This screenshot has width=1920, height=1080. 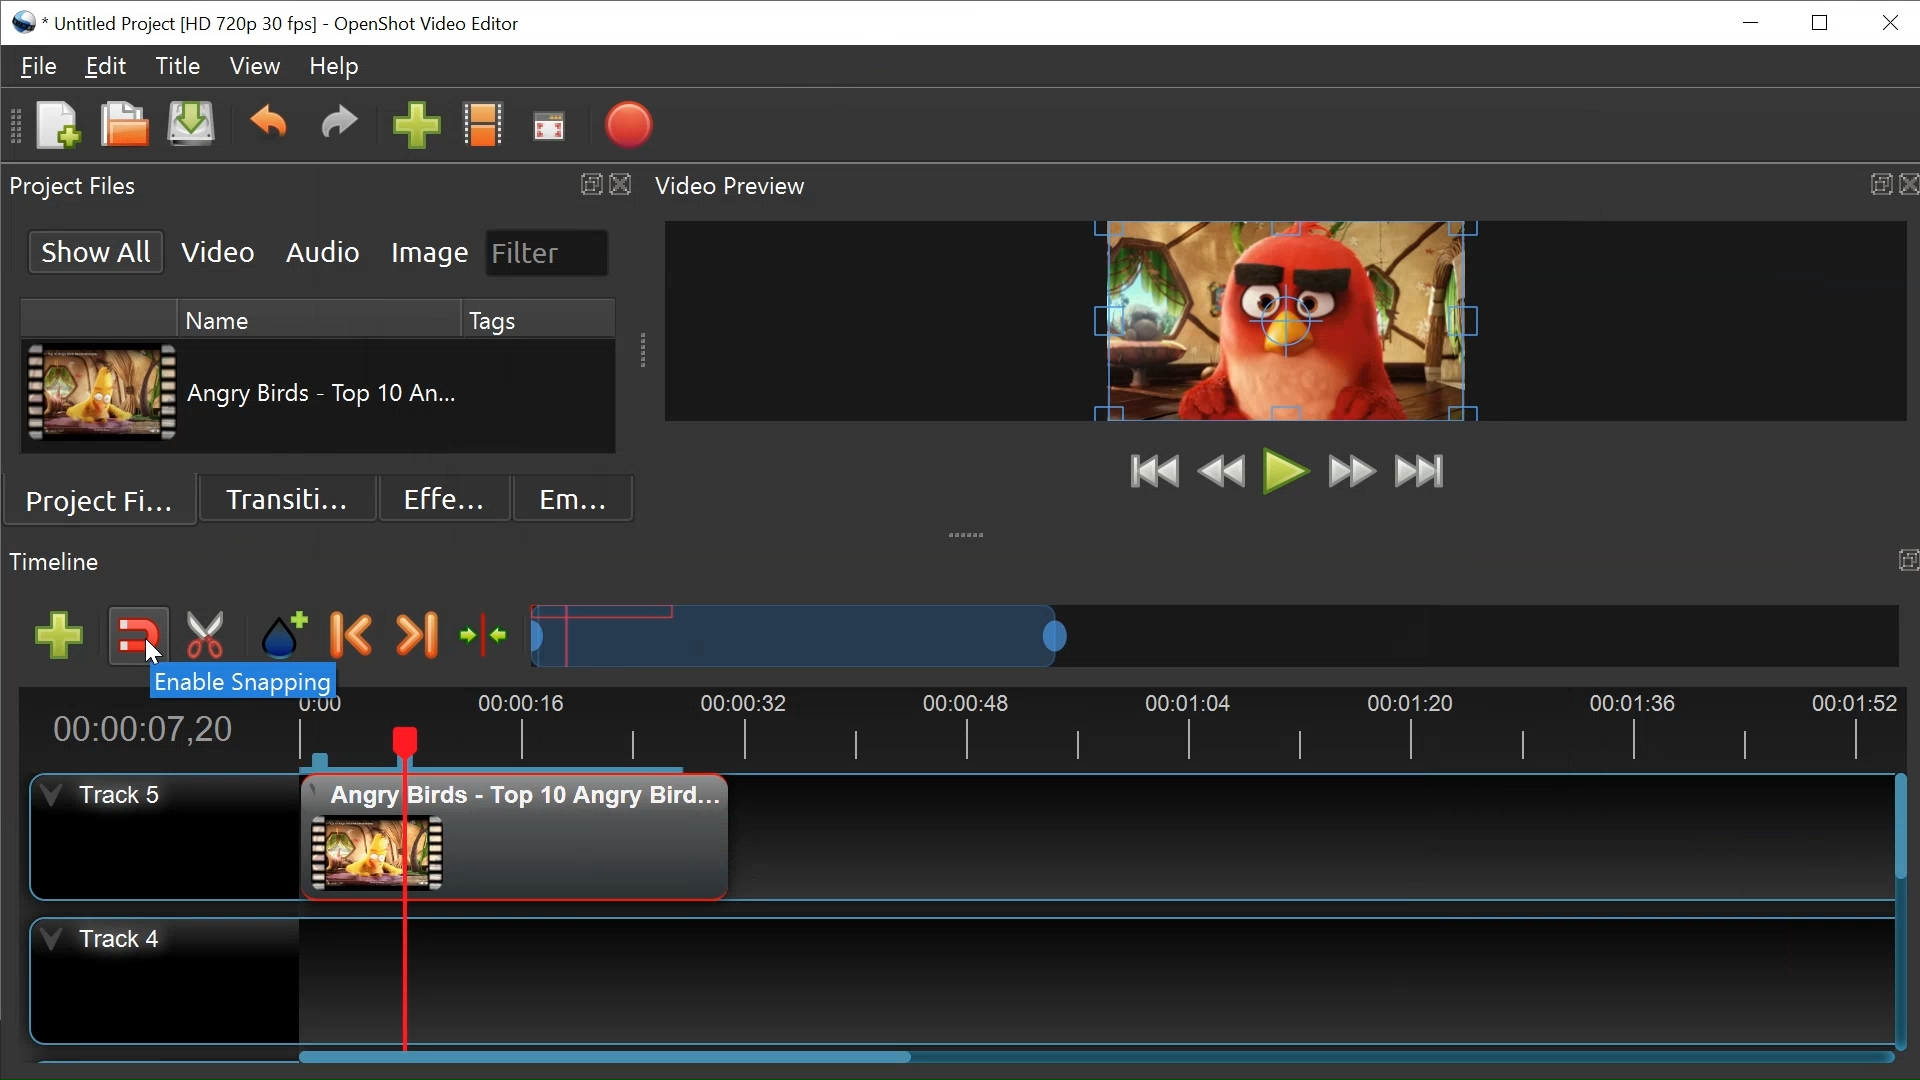 I want to click on Jump to End, so click(x=1423, y=472).